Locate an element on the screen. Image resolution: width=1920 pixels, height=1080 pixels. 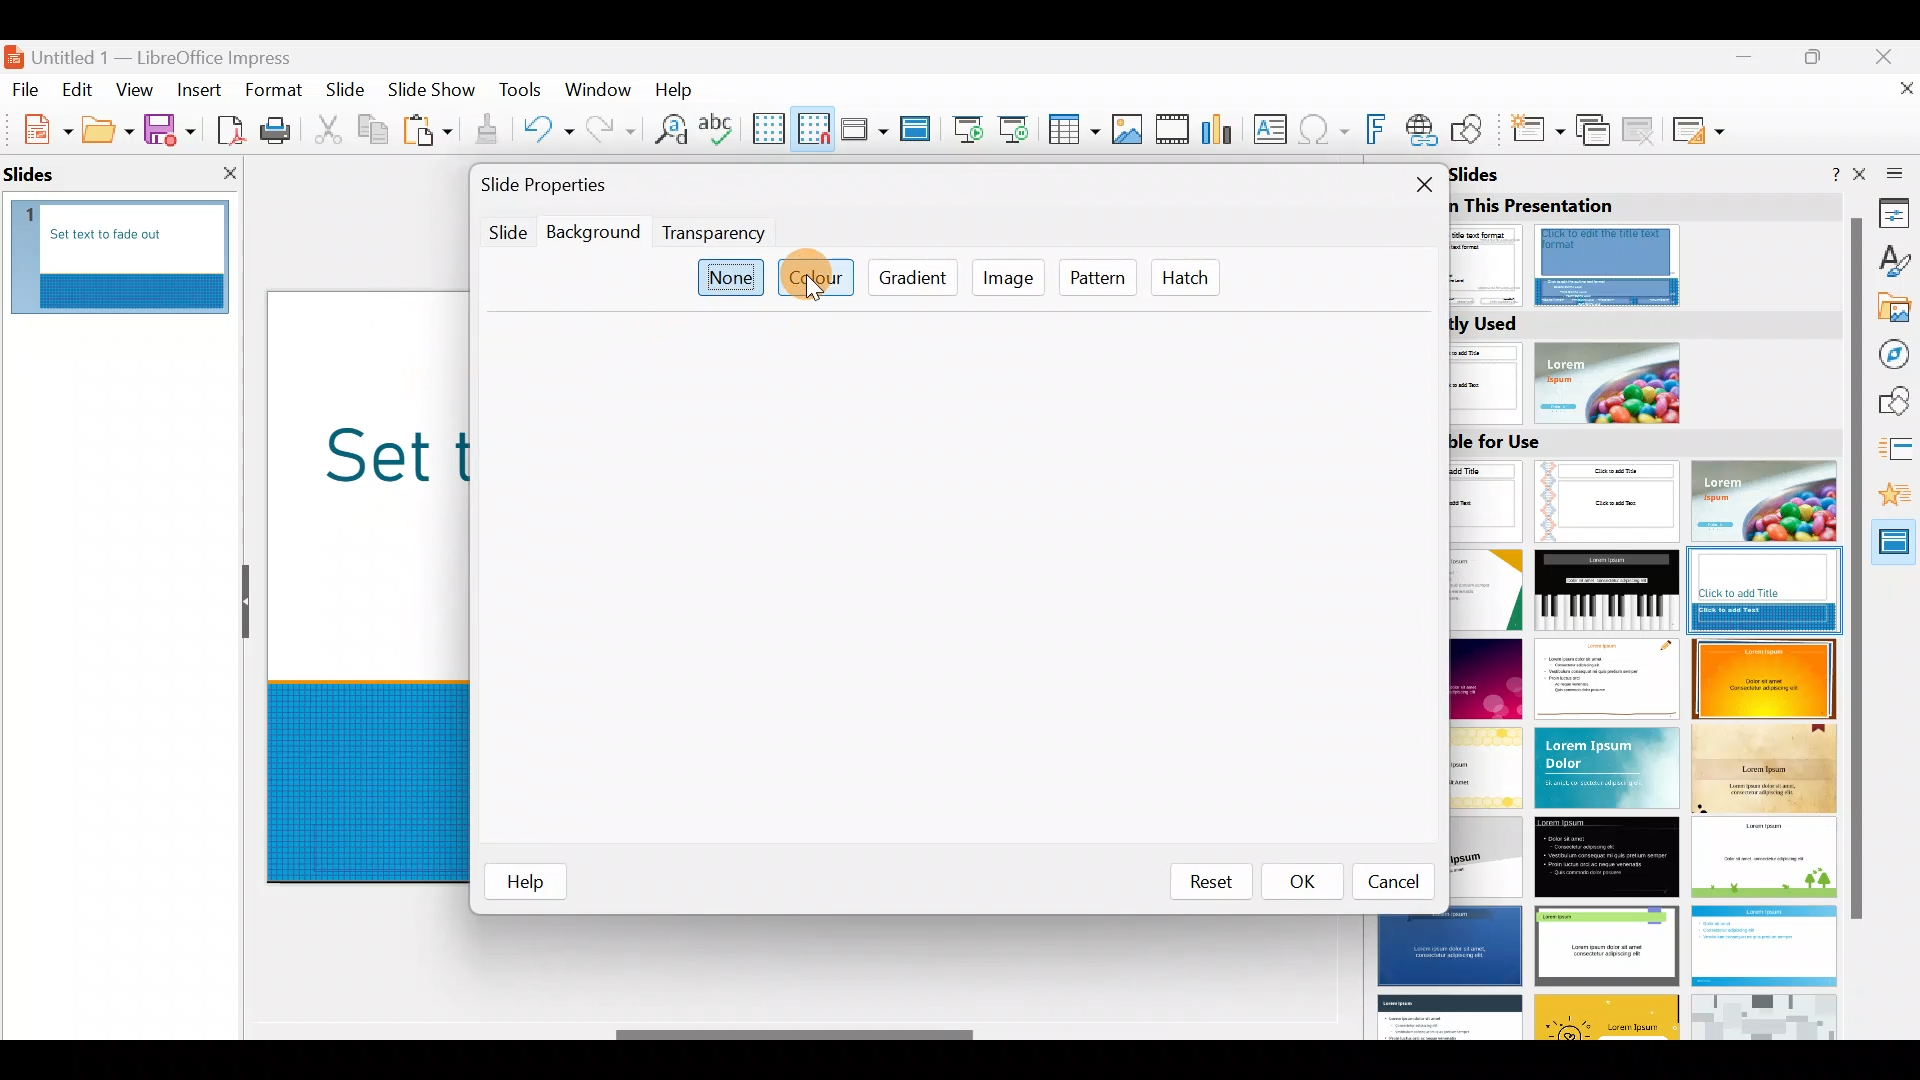
Colour is located at coordinates (815, 280).